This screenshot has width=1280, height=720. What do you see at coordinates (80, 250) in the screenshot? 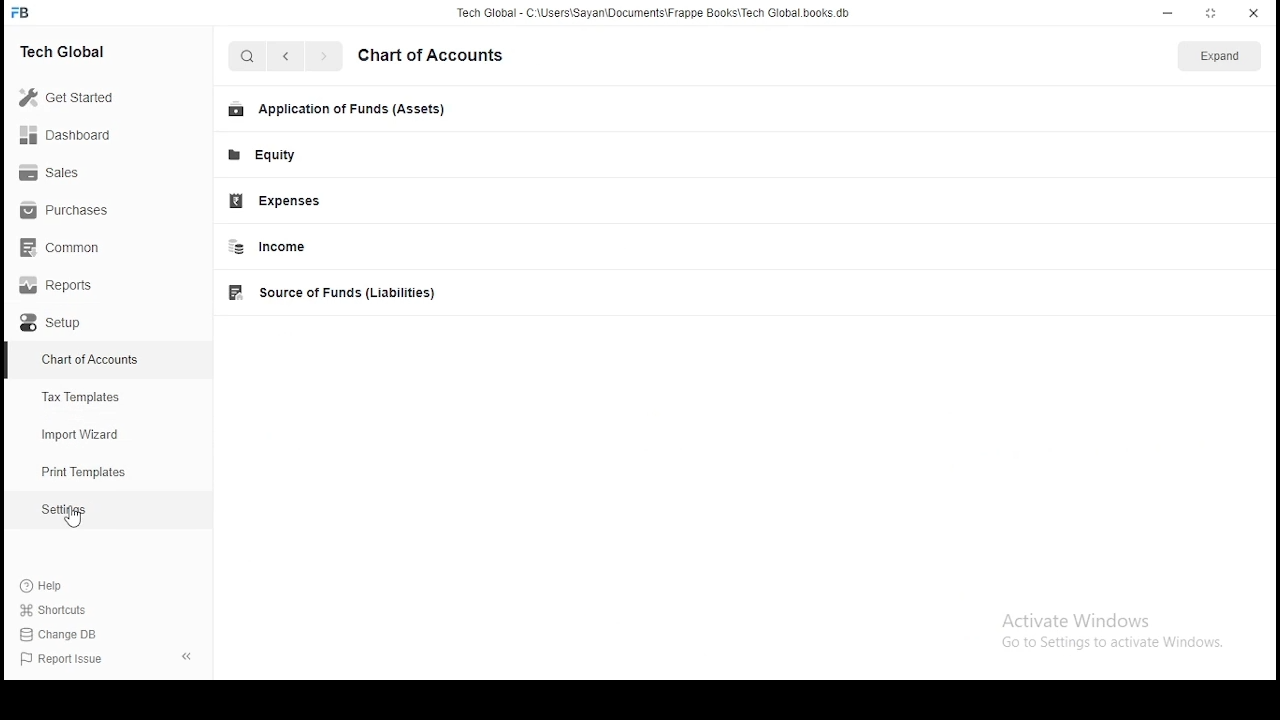
I see `common ` at bounding box center [80, 250].